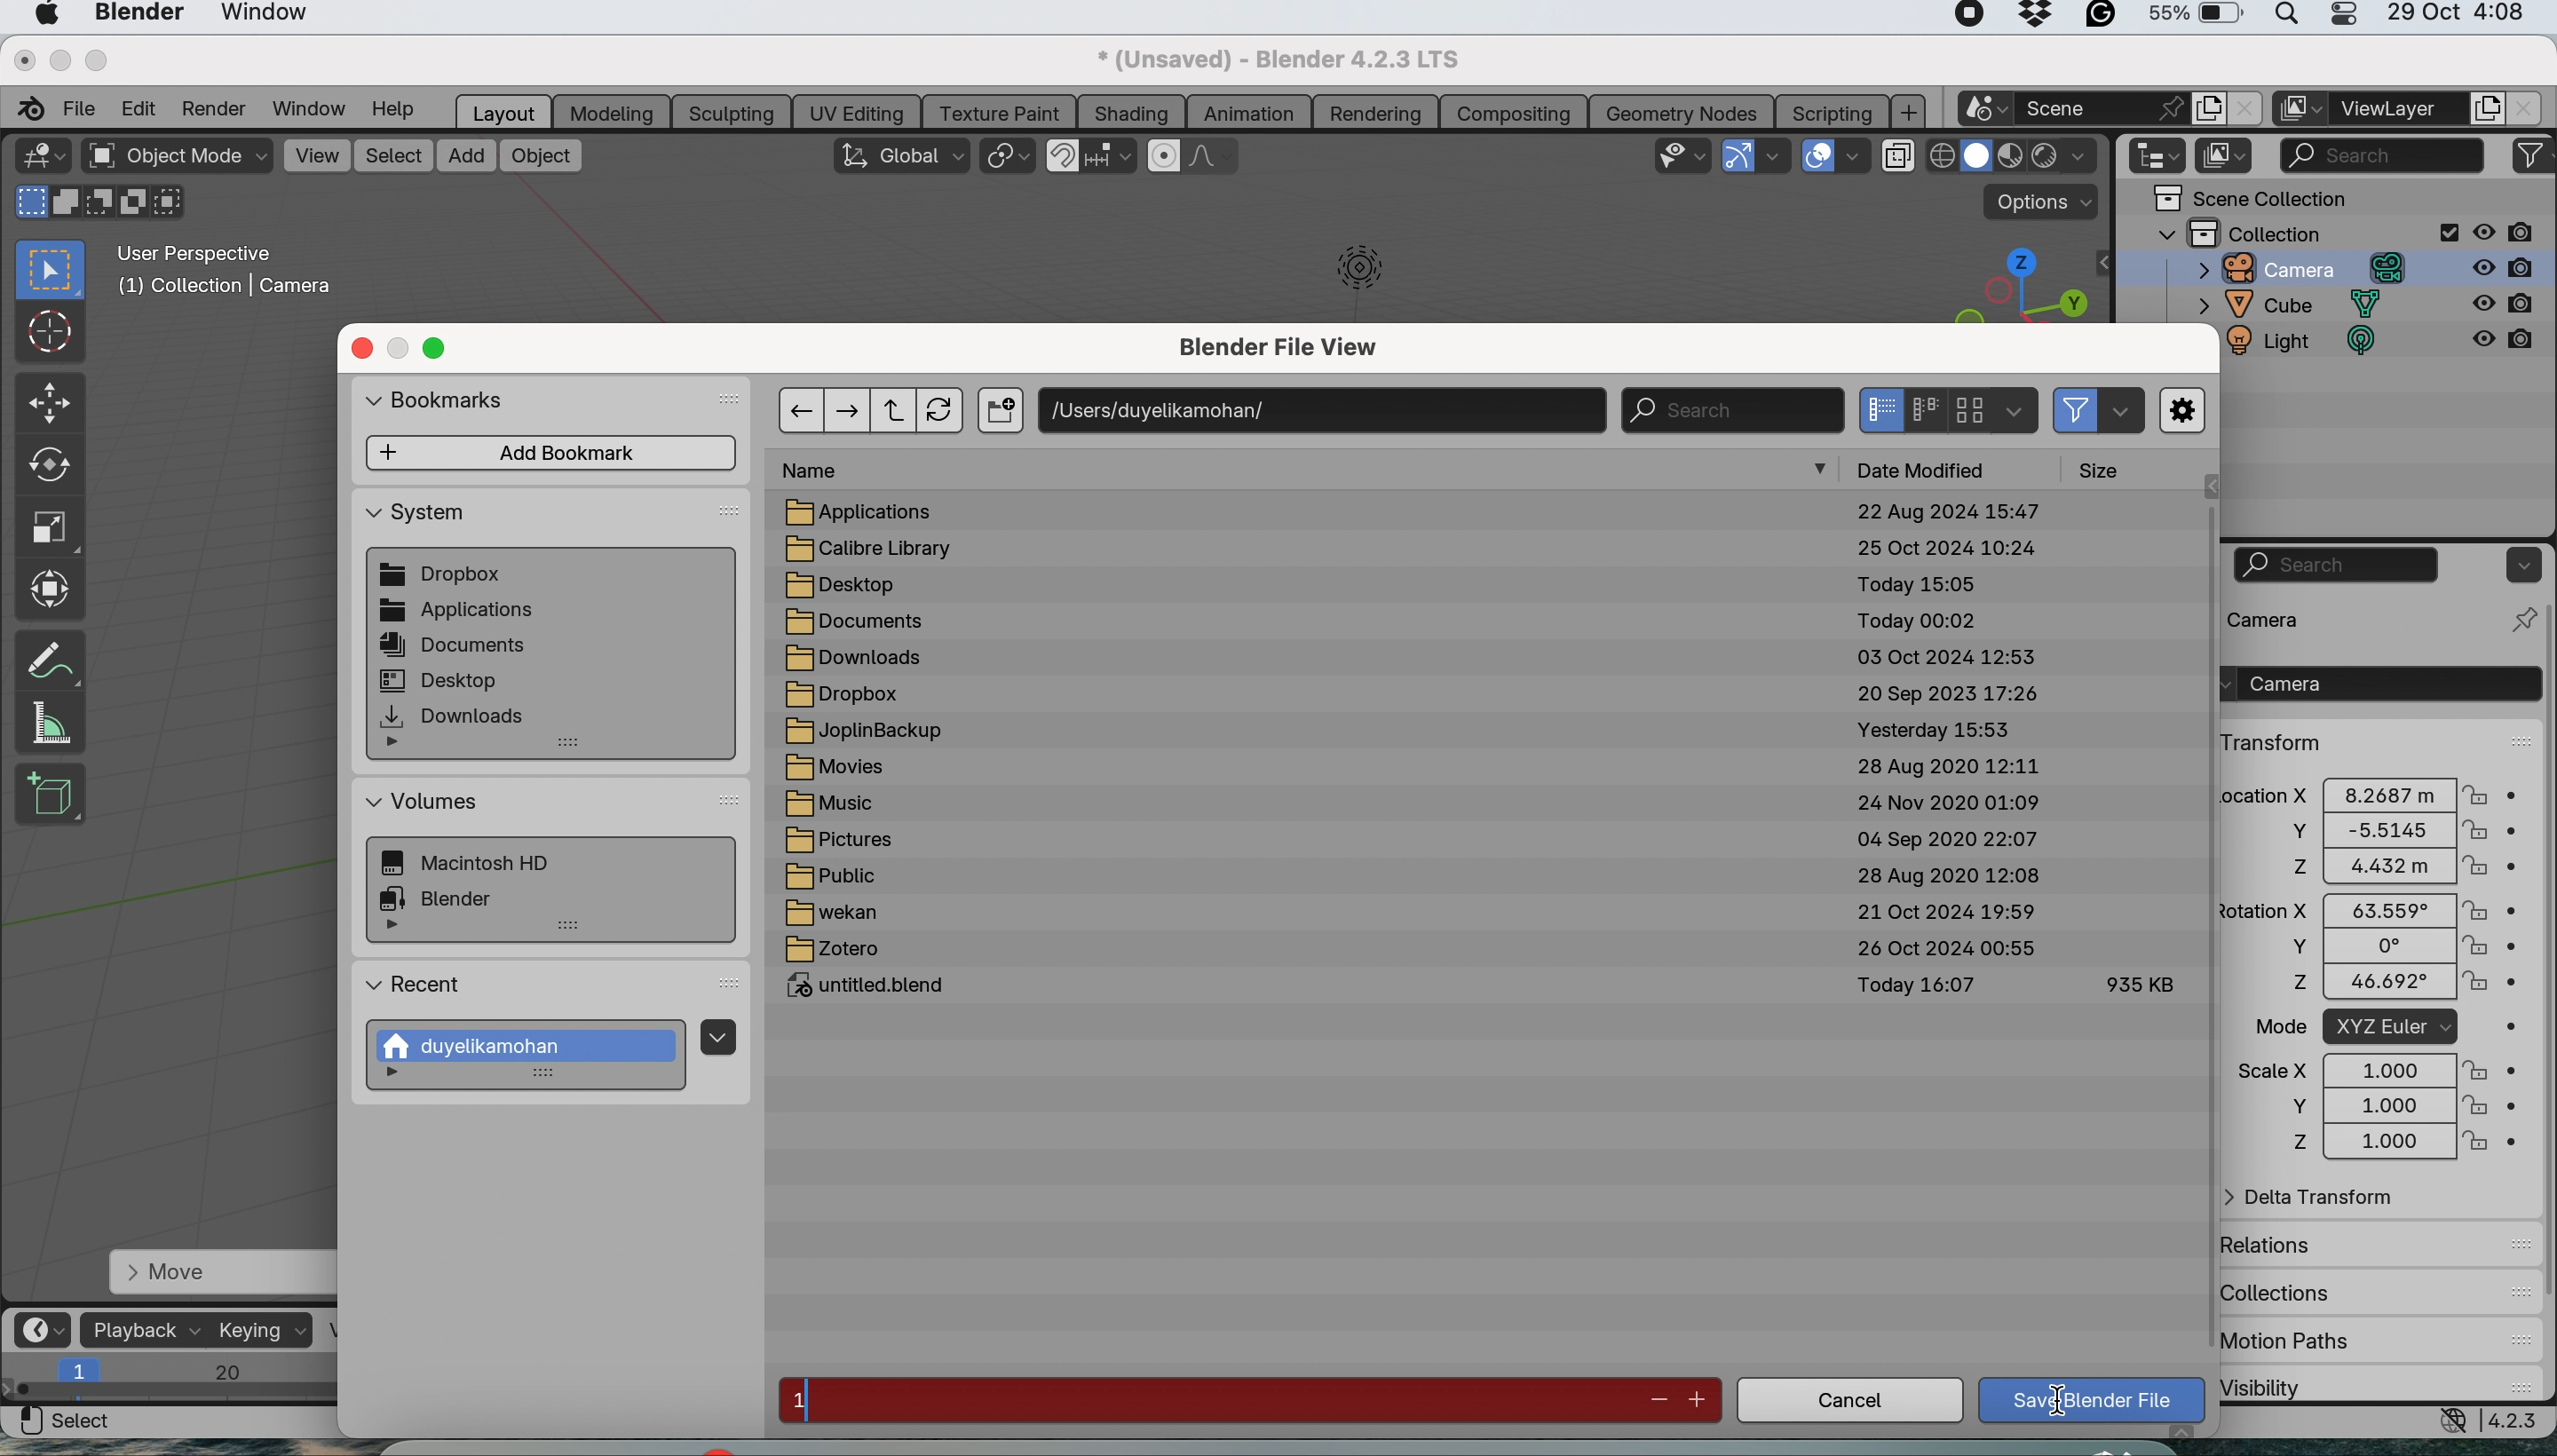  I want to click on Location x 8.2687, so click(2362, 792).